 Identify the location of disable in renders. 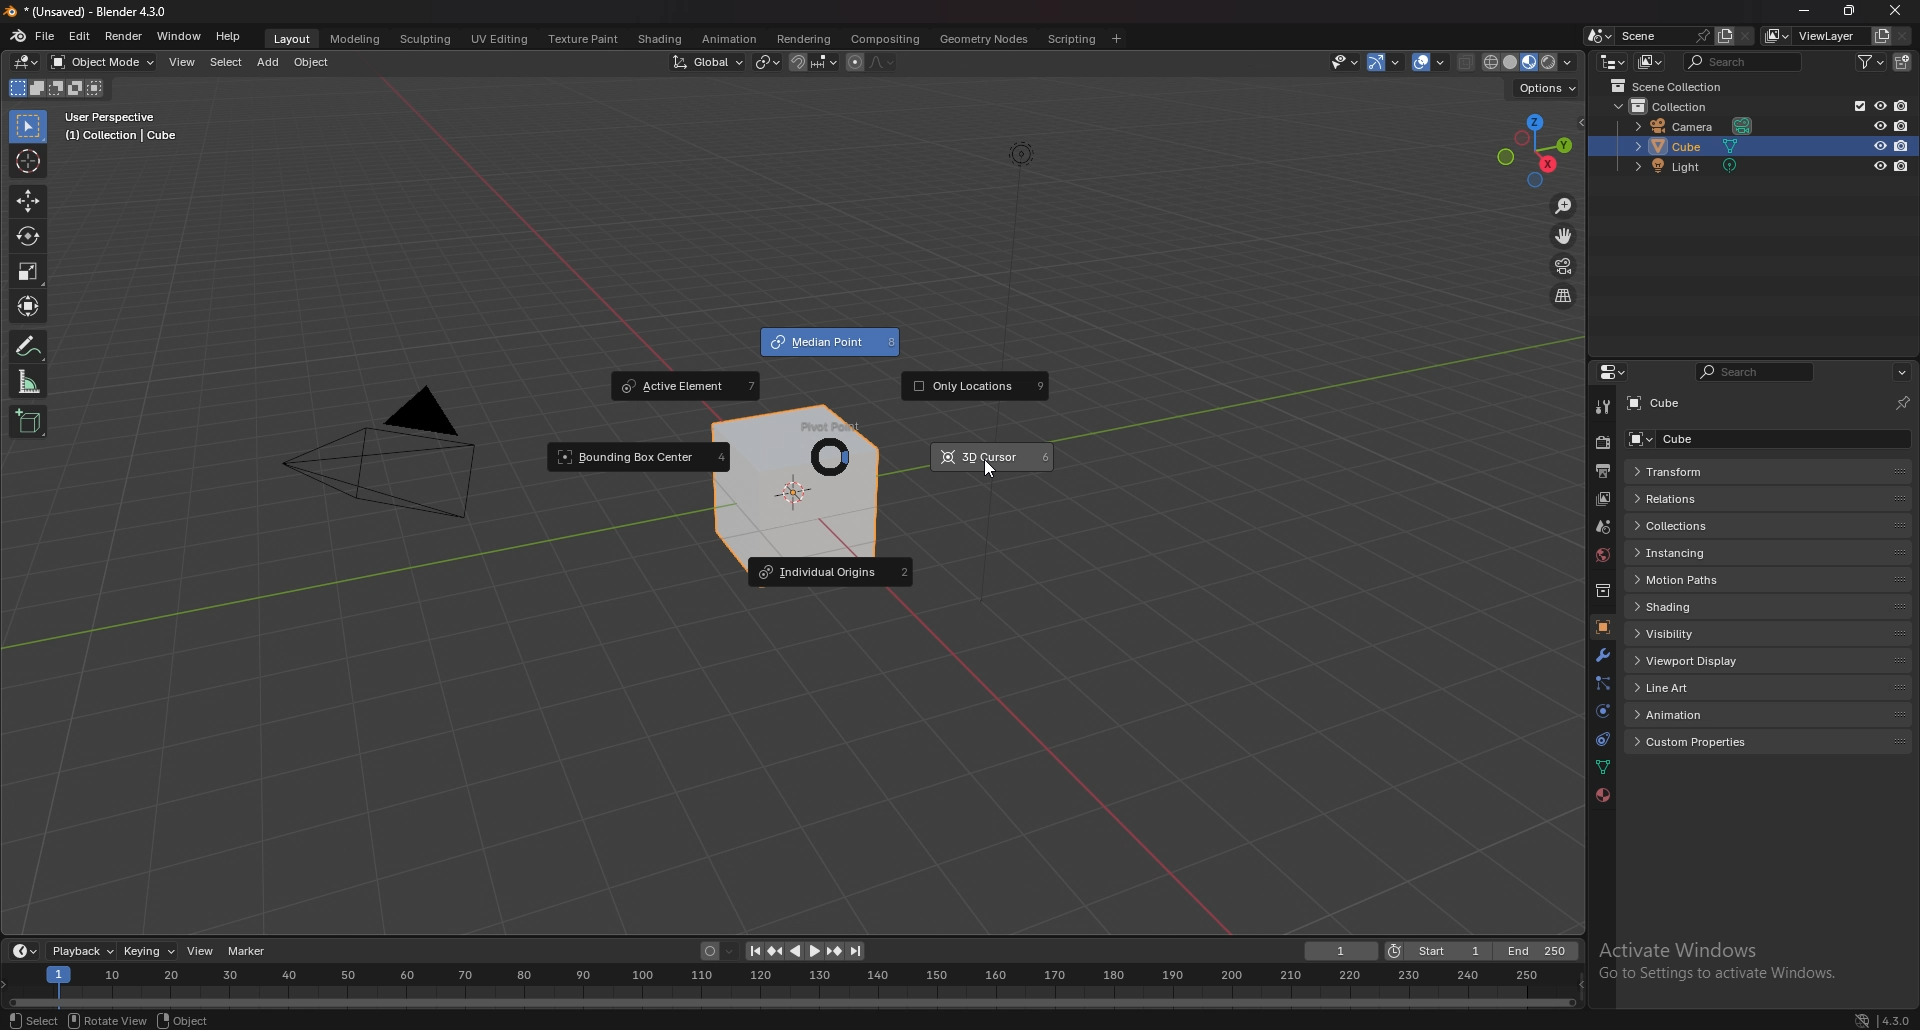
(1902, 105).